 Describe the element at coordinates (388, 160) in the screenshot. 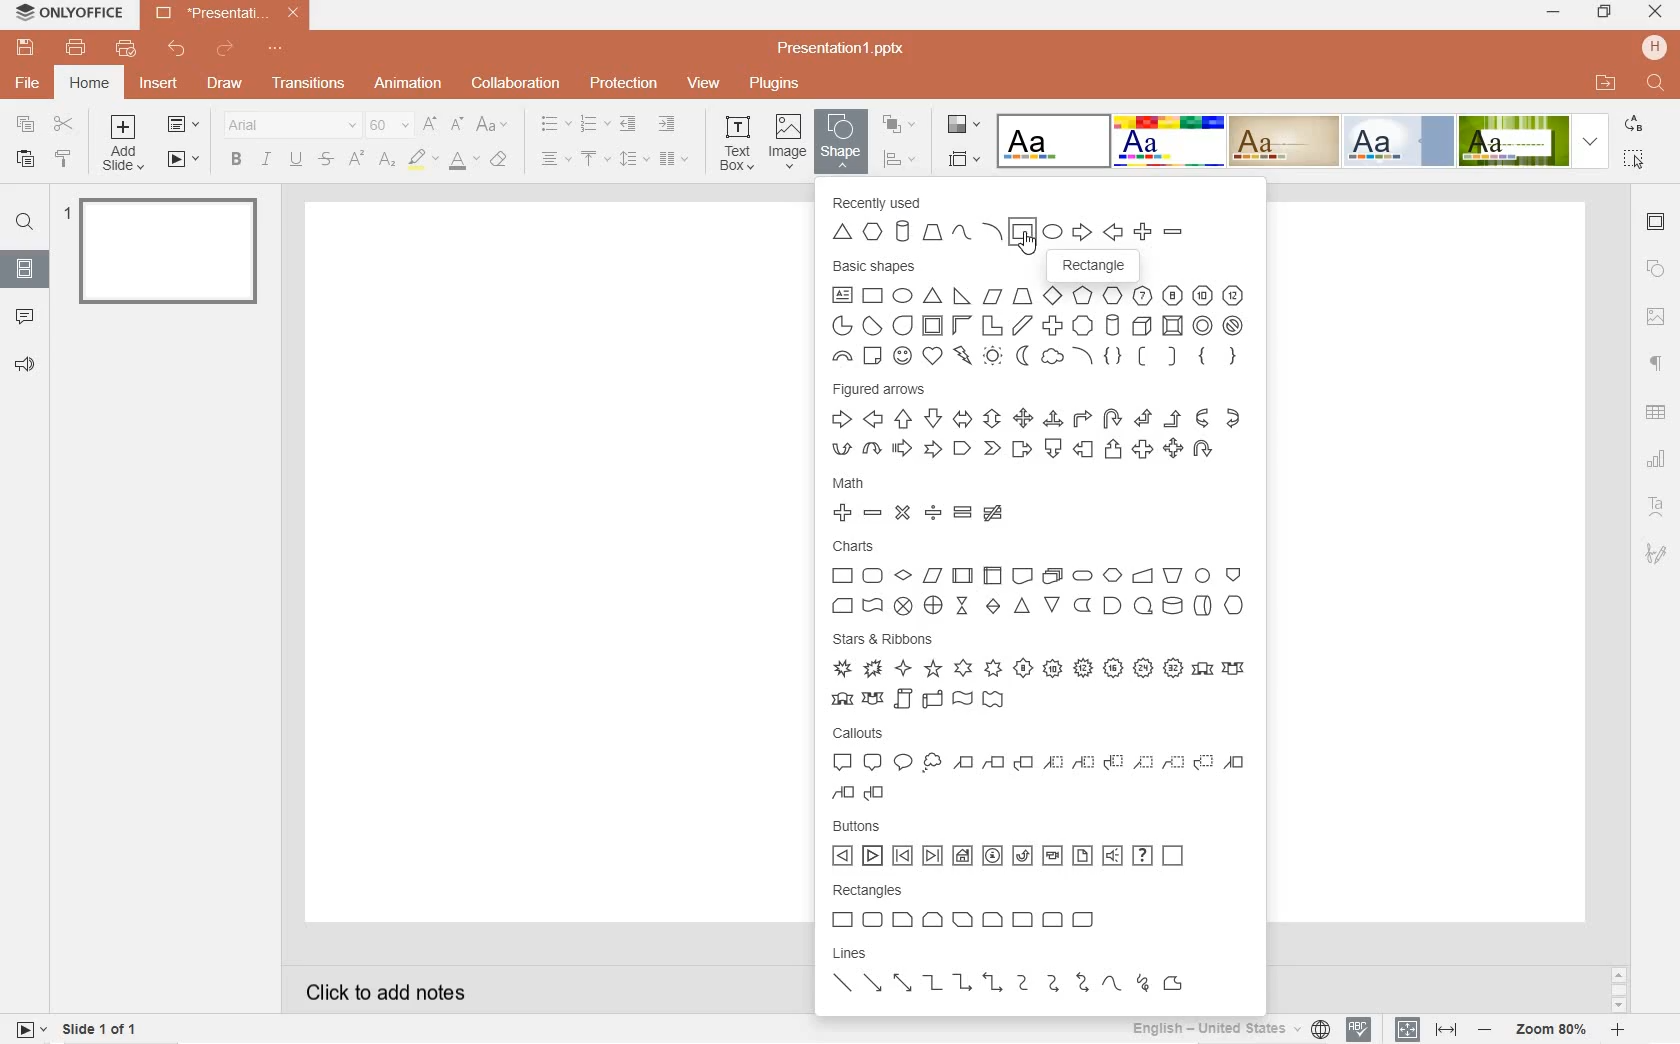

I see `subscript` at that location.